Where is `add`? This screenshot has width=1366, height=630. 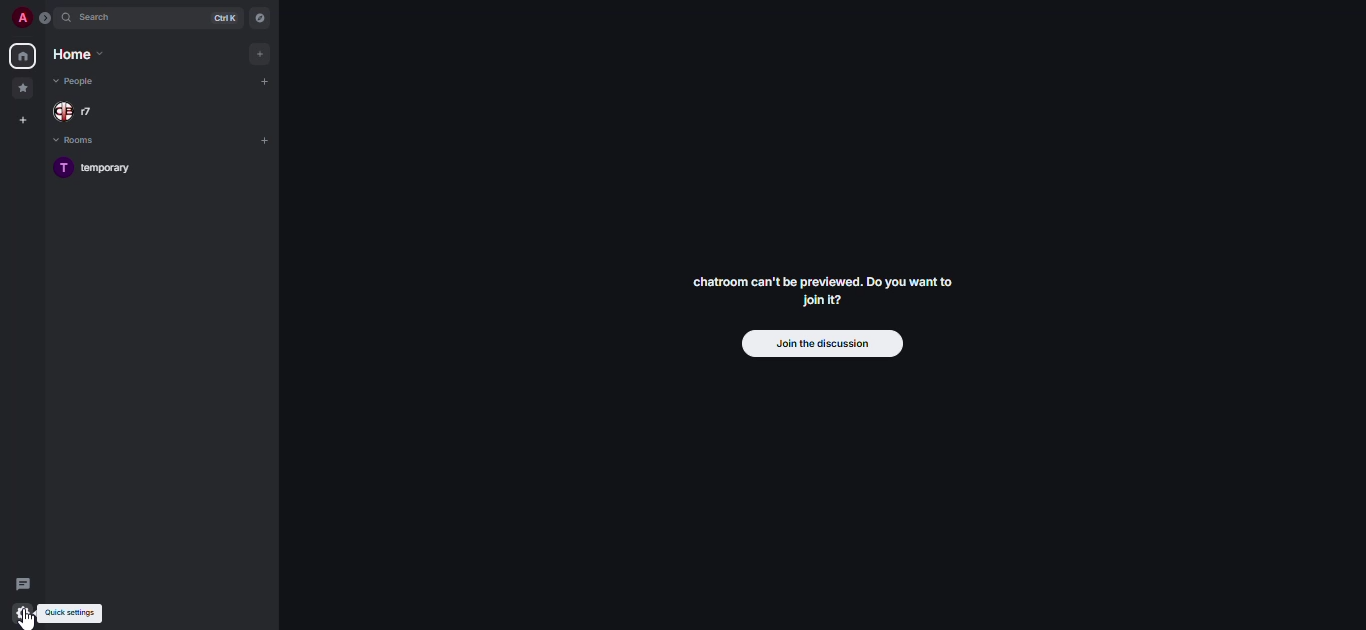 add is located at coordinates (265, 82).